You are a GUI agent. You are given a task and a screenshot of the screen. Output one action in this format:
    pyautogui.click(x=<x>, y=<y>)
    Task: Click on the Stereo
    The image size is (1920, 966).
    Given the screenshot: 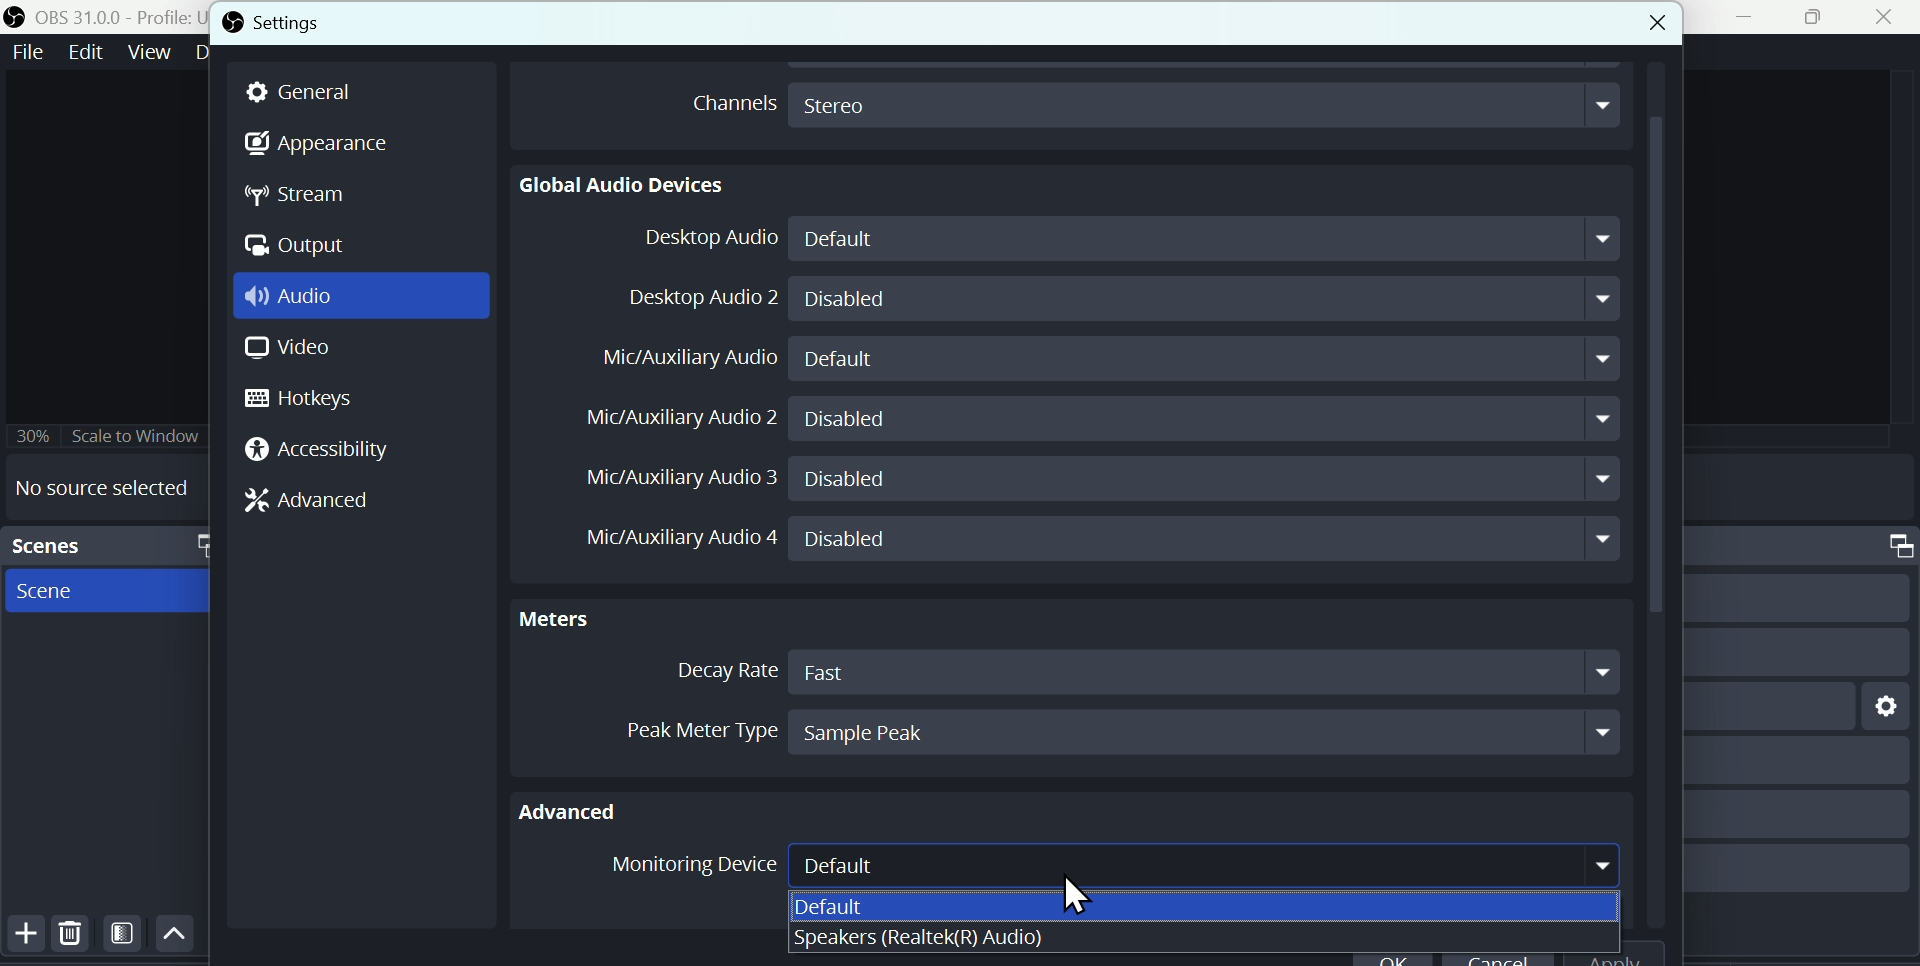 What is the action you would take?
    pyautogui.click(x=1207, y=106)
    